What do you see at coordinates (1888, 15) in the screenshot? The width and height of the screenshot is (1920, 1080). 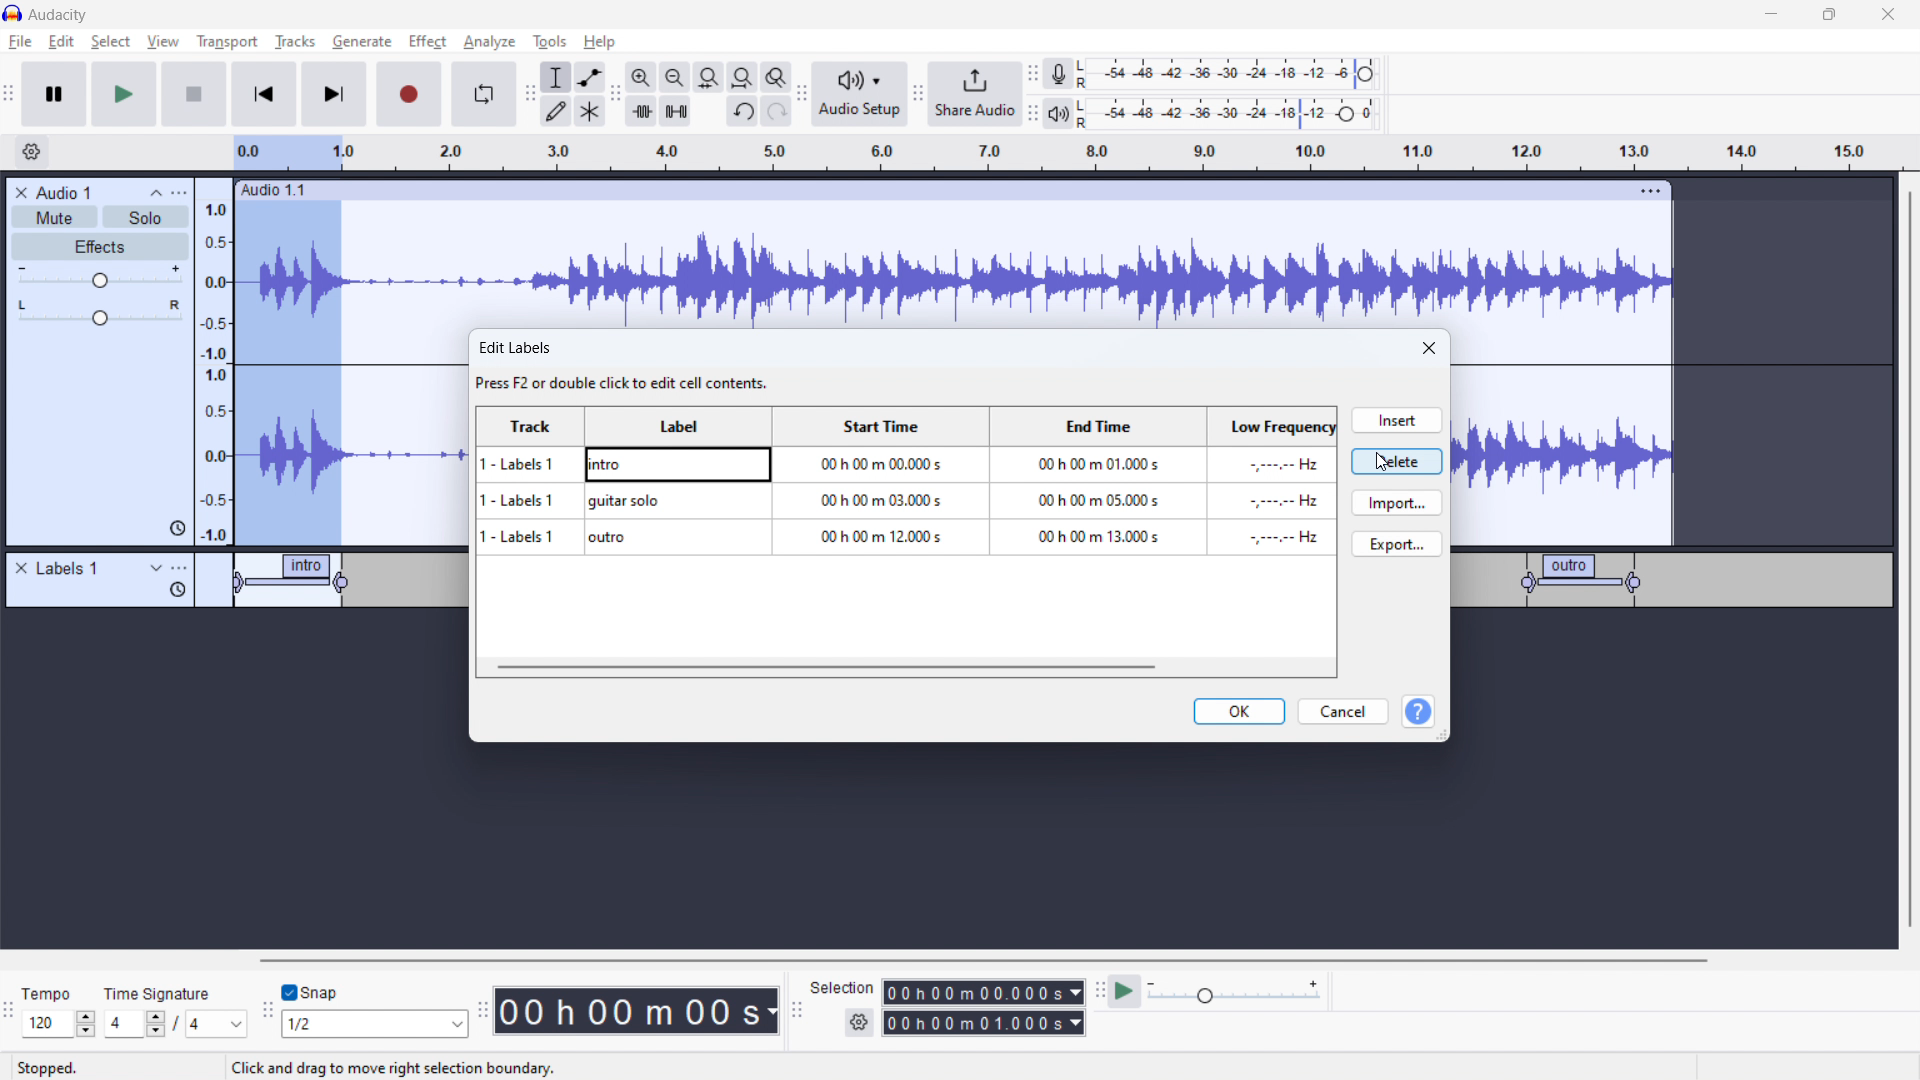 I see `close` at bounding box center [1888, 15].